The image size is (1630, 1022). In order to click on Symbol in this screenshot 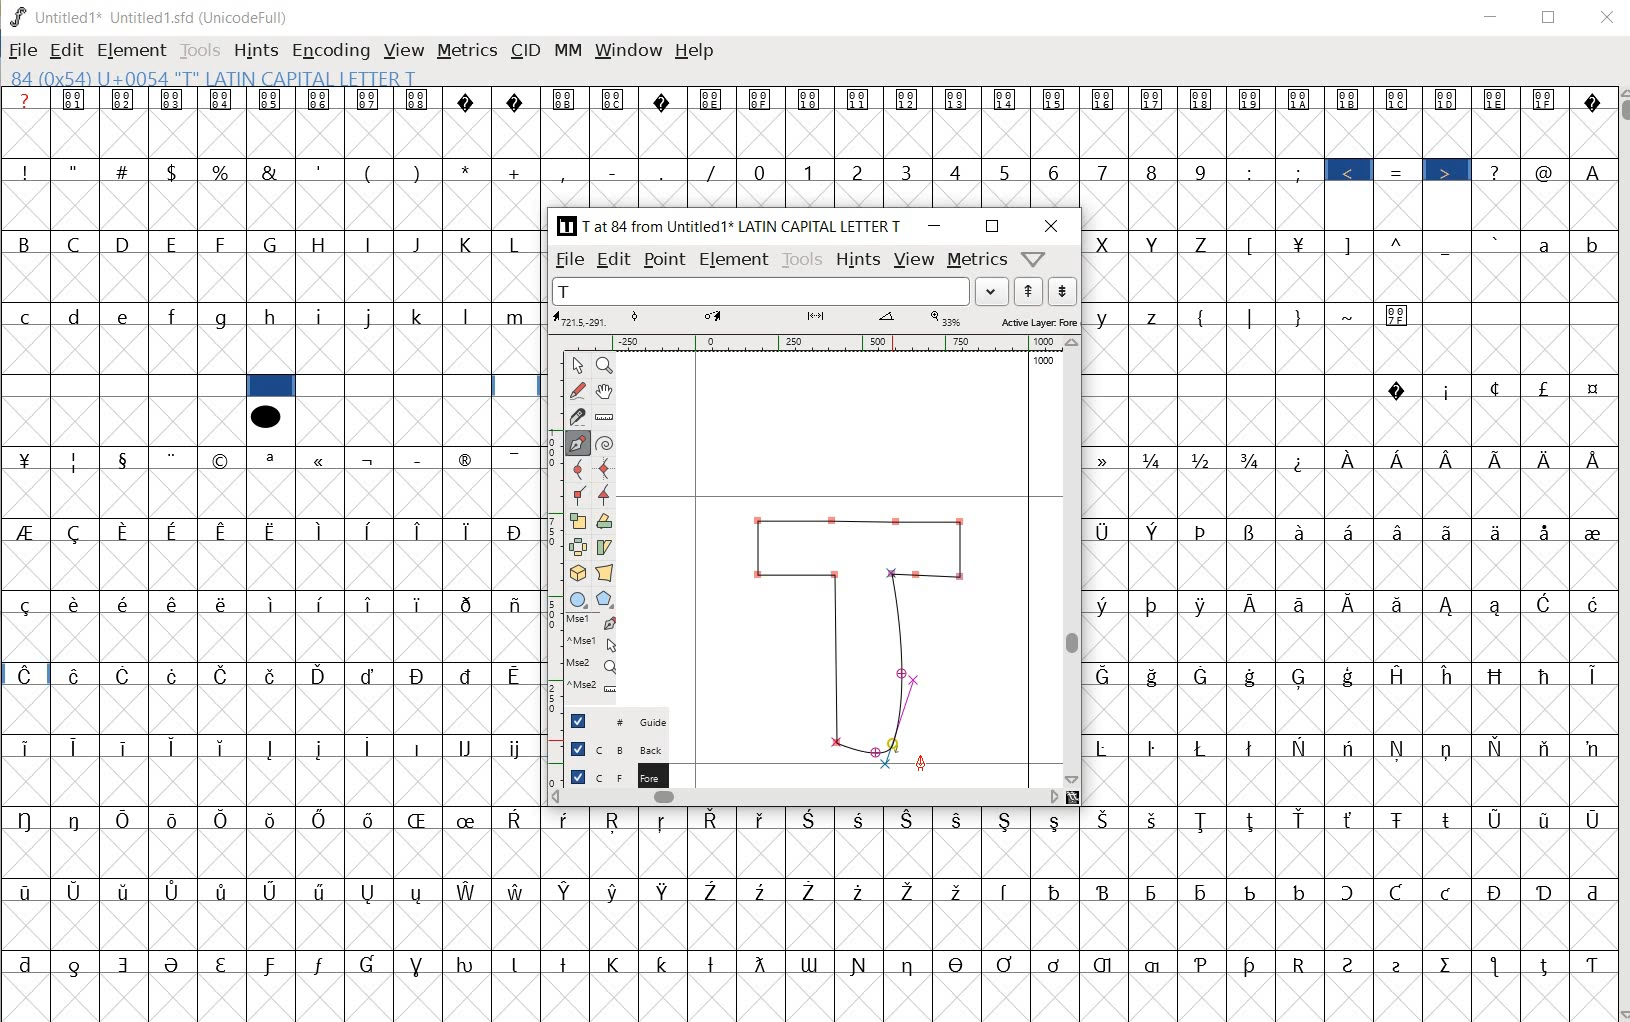, I will do `click(1498, 99)`.